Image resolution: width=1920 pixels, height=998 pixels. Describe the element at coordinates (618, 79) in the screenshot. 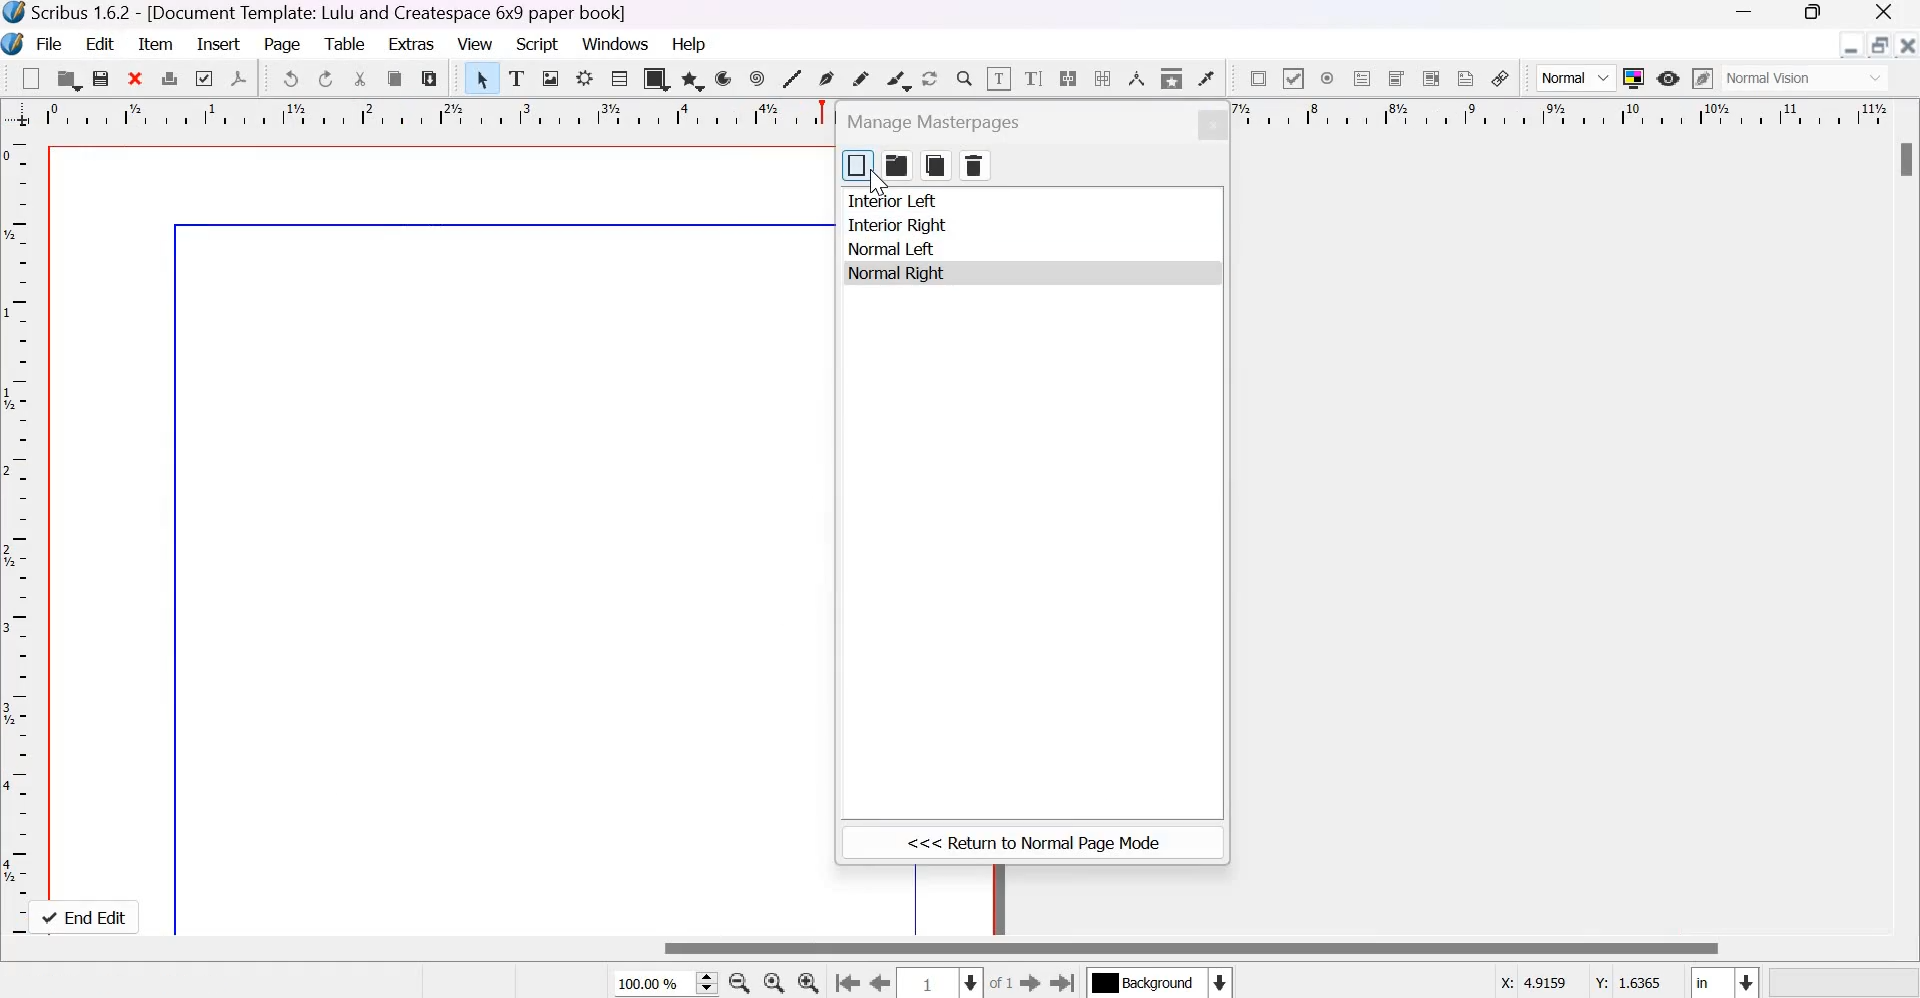

I see `Table` at that location.